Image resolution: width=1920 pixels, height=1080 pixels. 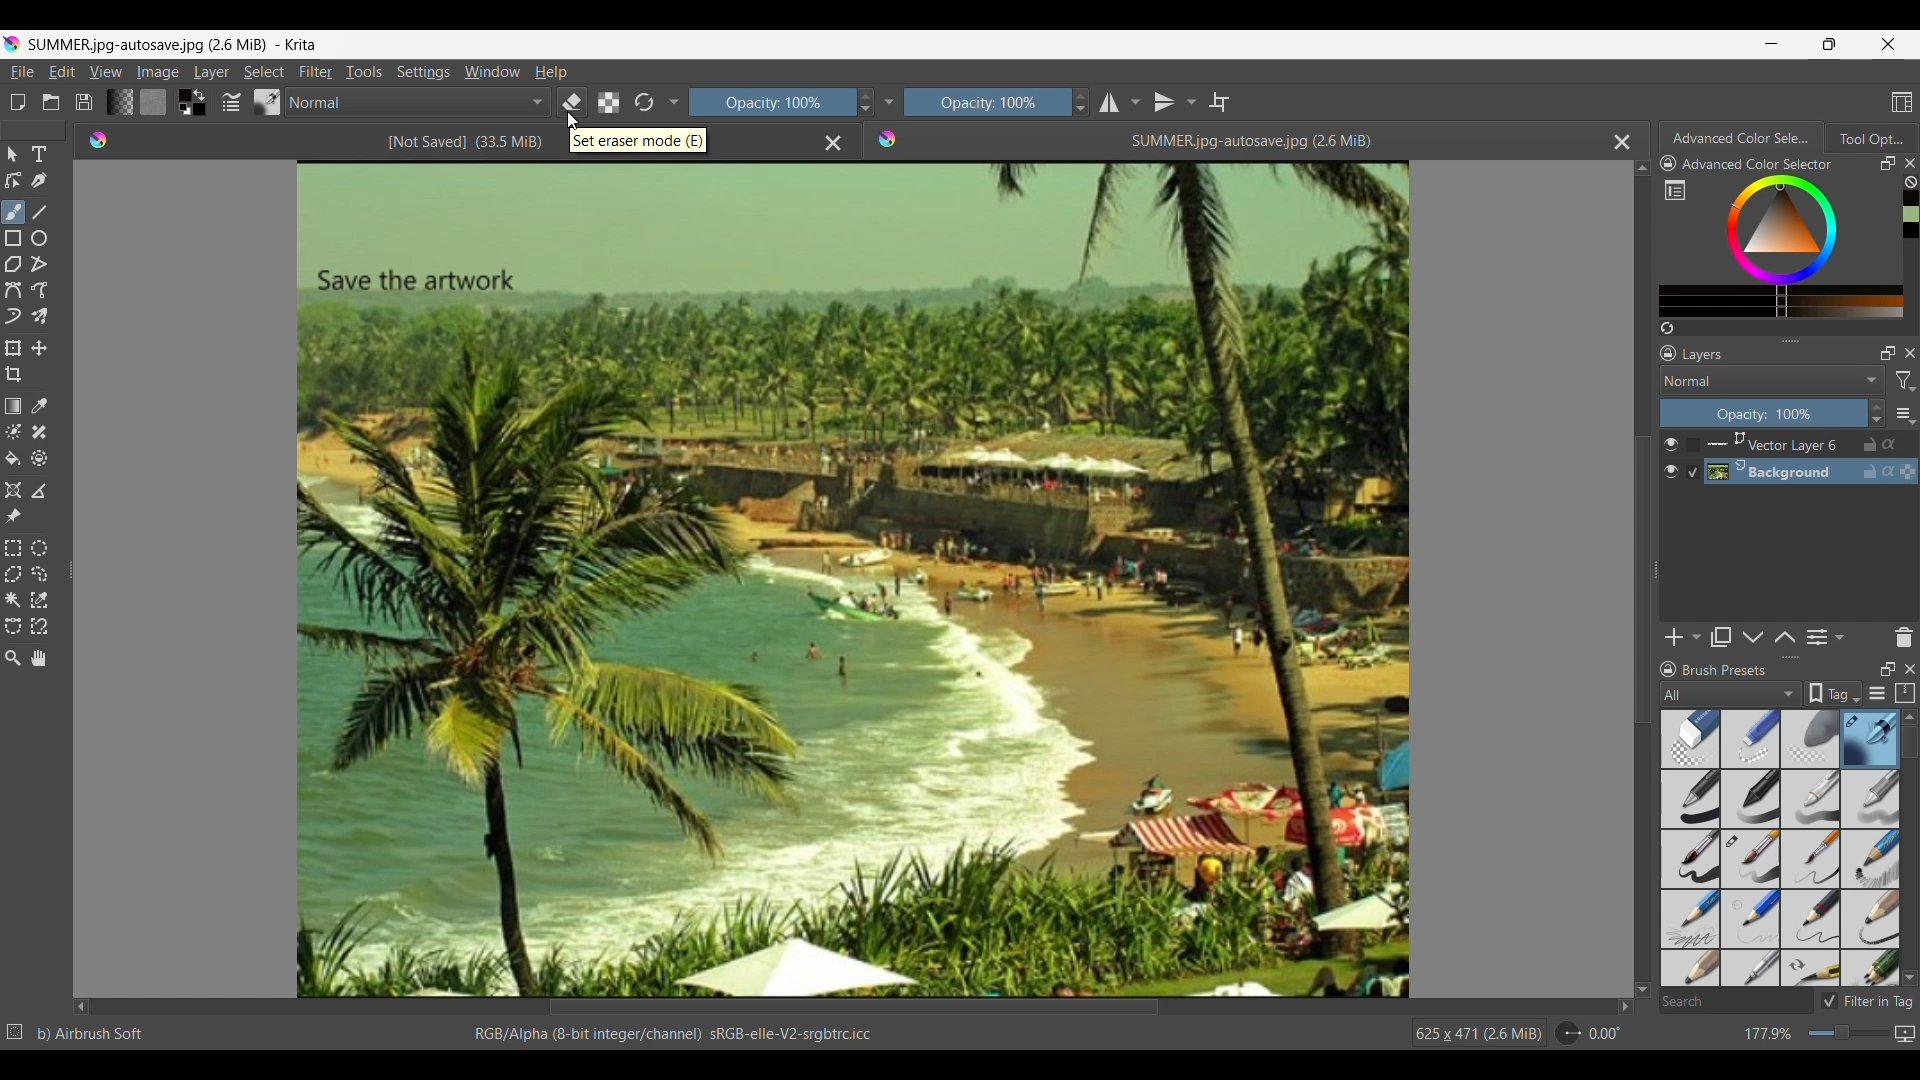 I want to click on Advanced Color Selector, so click(x=1762, y=165).